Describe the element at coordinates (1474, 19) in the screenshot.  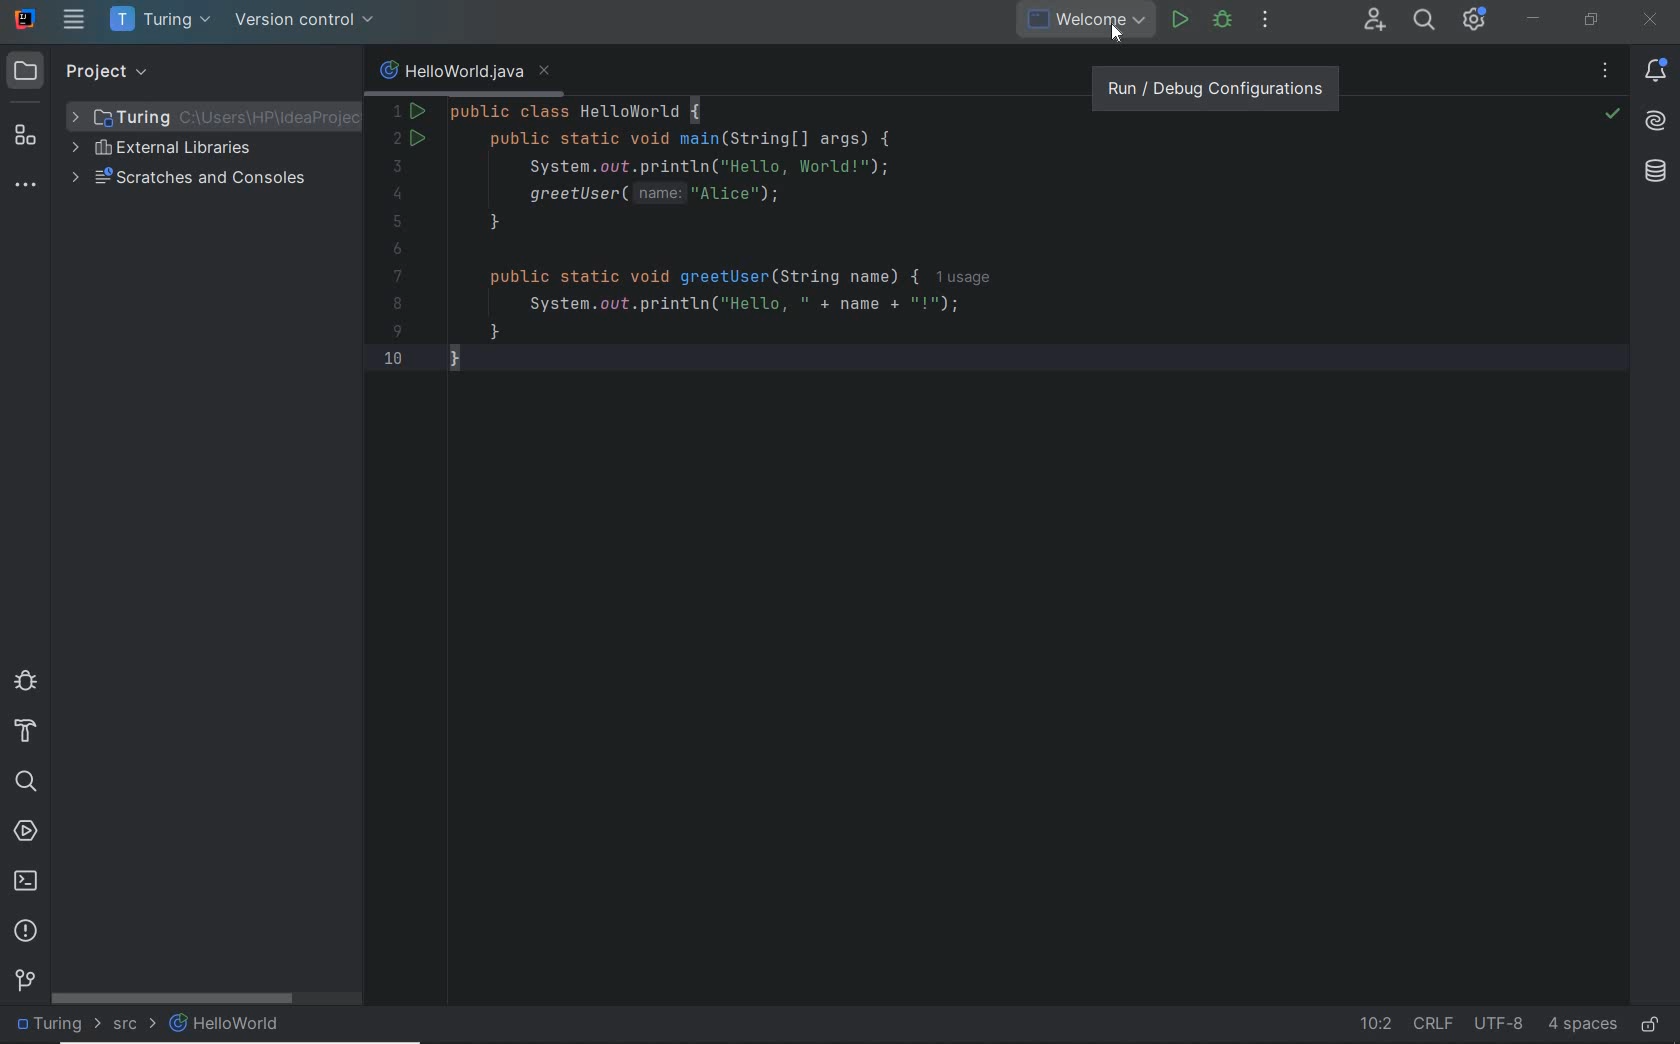
I see `IDE & Project Settings` at that location.